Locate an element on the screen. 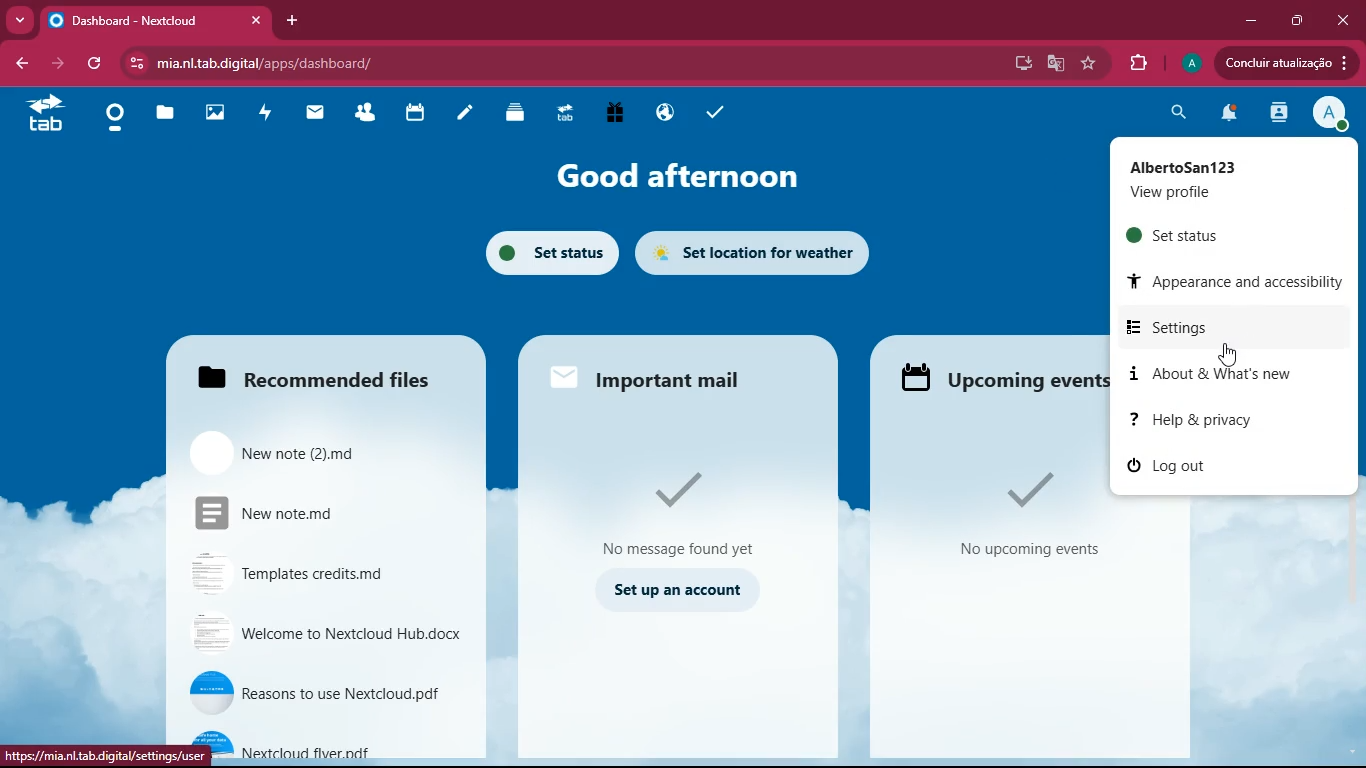 This screenshot has height=768, width=1366. Reasons to use Nextcloud.pdf is located at coordinates (315, 696).